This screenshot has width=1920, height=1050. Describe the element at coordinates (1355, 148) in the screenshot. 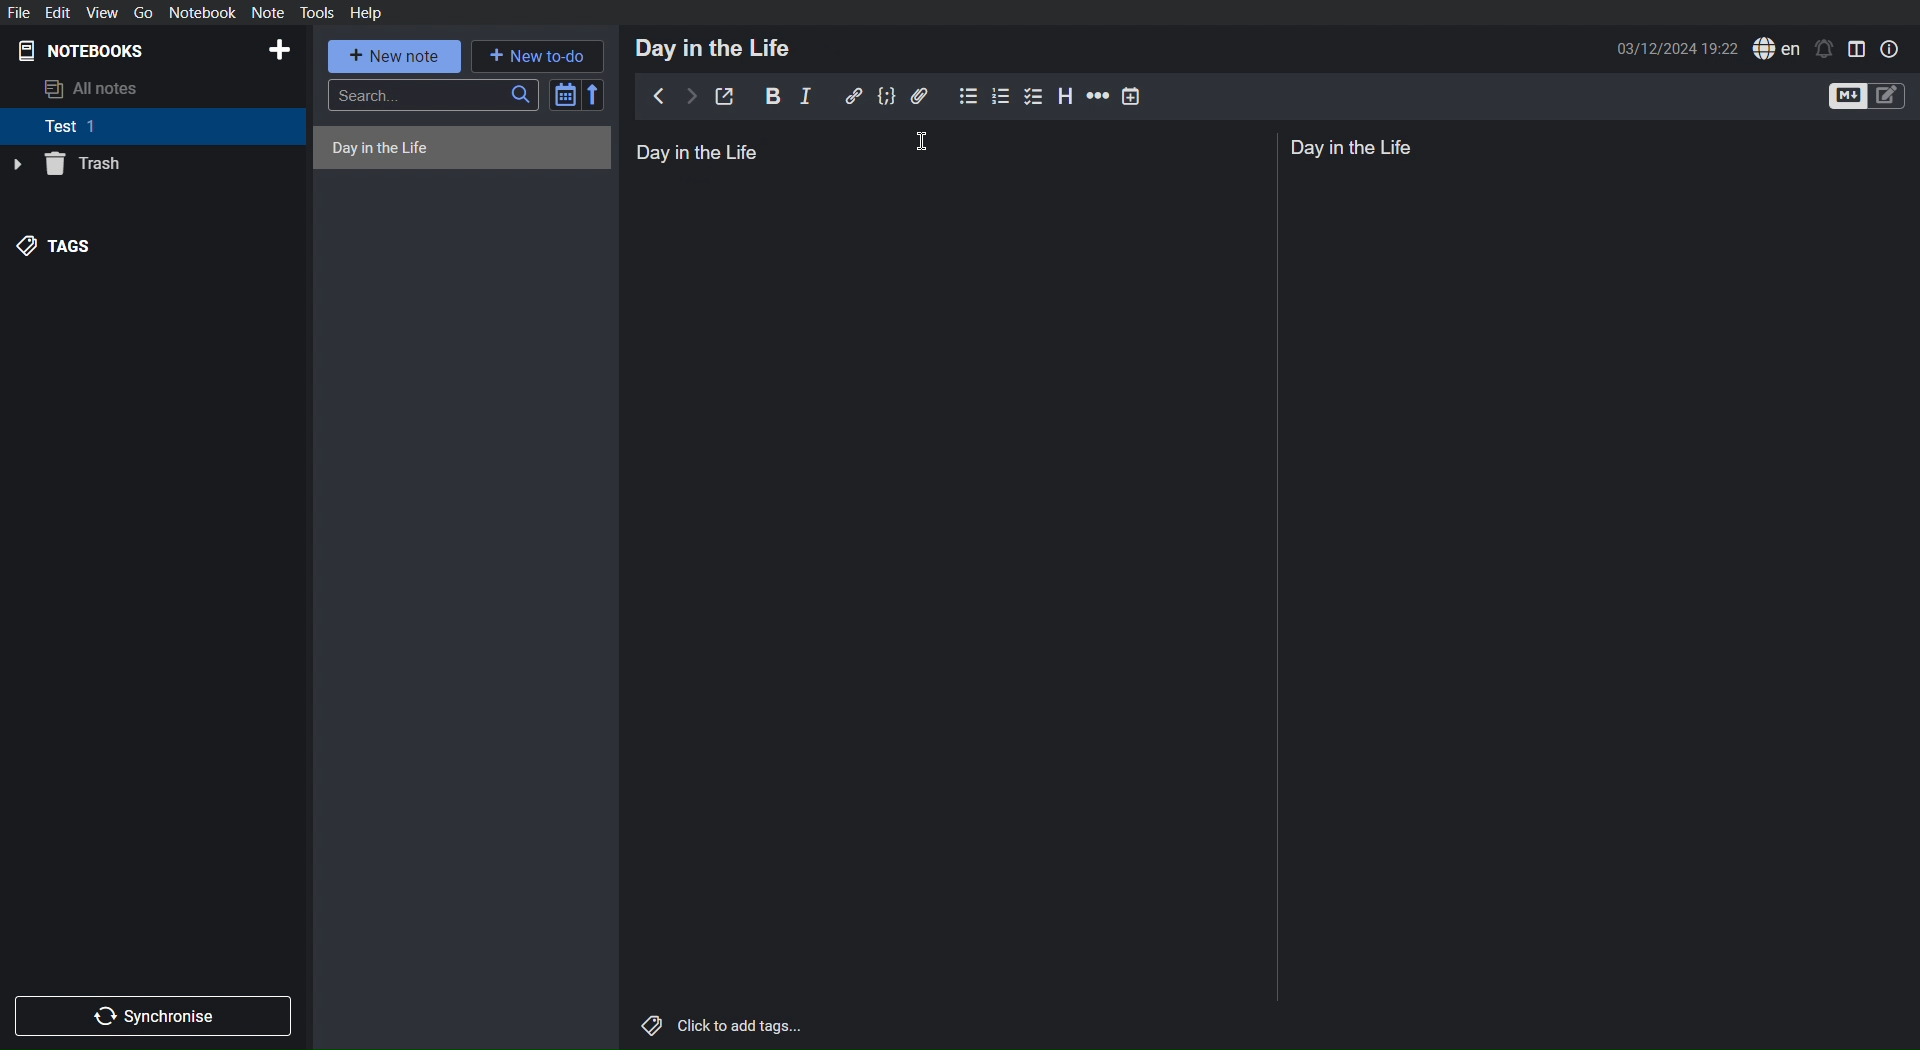

I see `Day in the Life` at that location.